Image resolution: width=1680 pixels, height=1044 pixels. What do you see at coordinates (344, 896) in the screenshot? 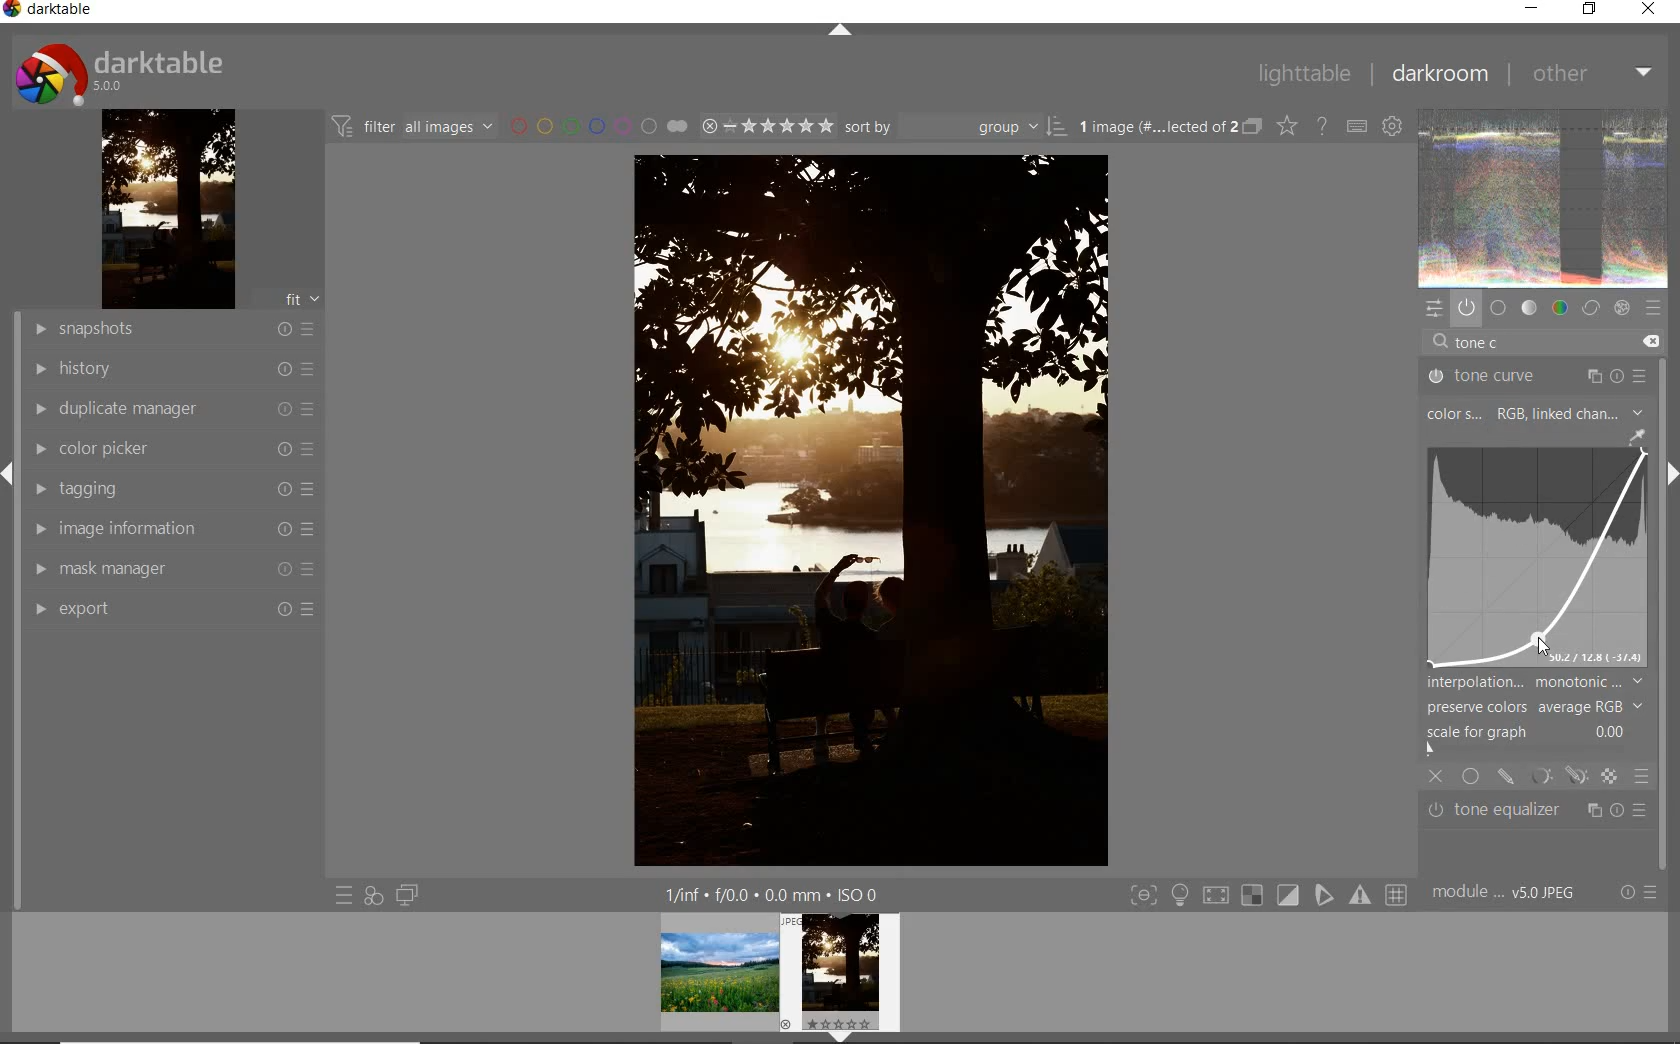
I see `quick access to presets` at bounding box center [344, 896].